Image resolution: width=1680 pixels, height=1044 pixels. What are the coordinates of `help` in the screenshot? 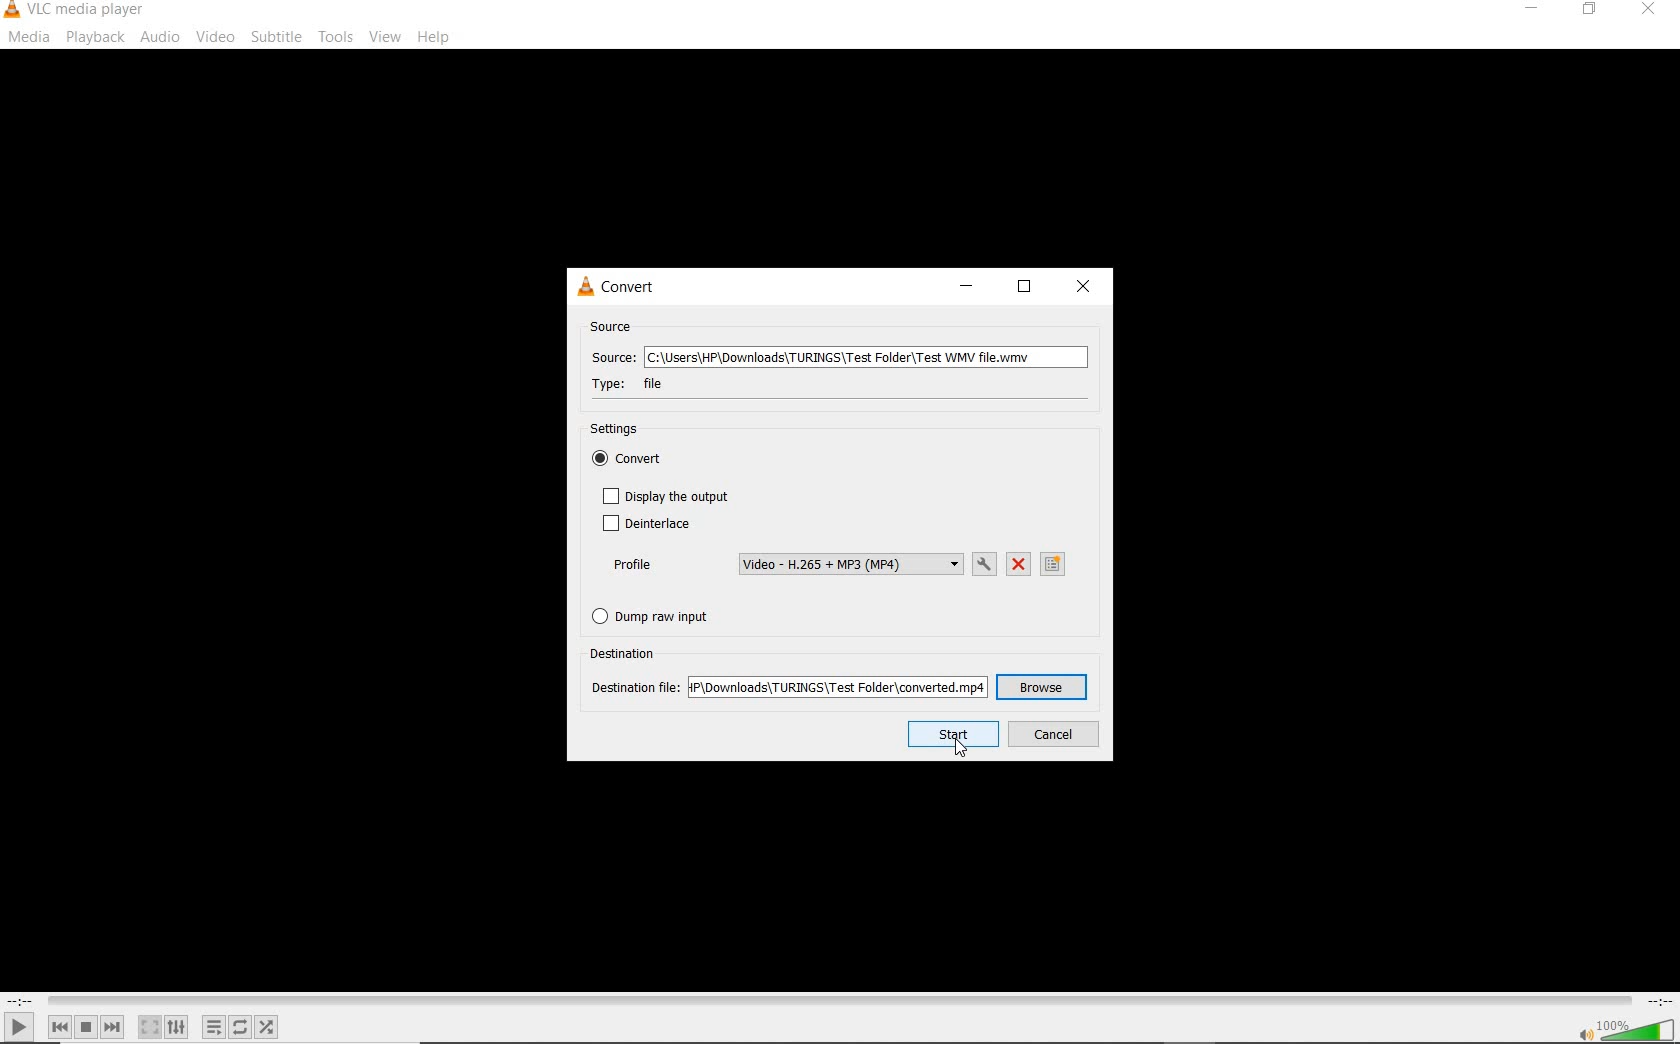 It's located at (434, 39).